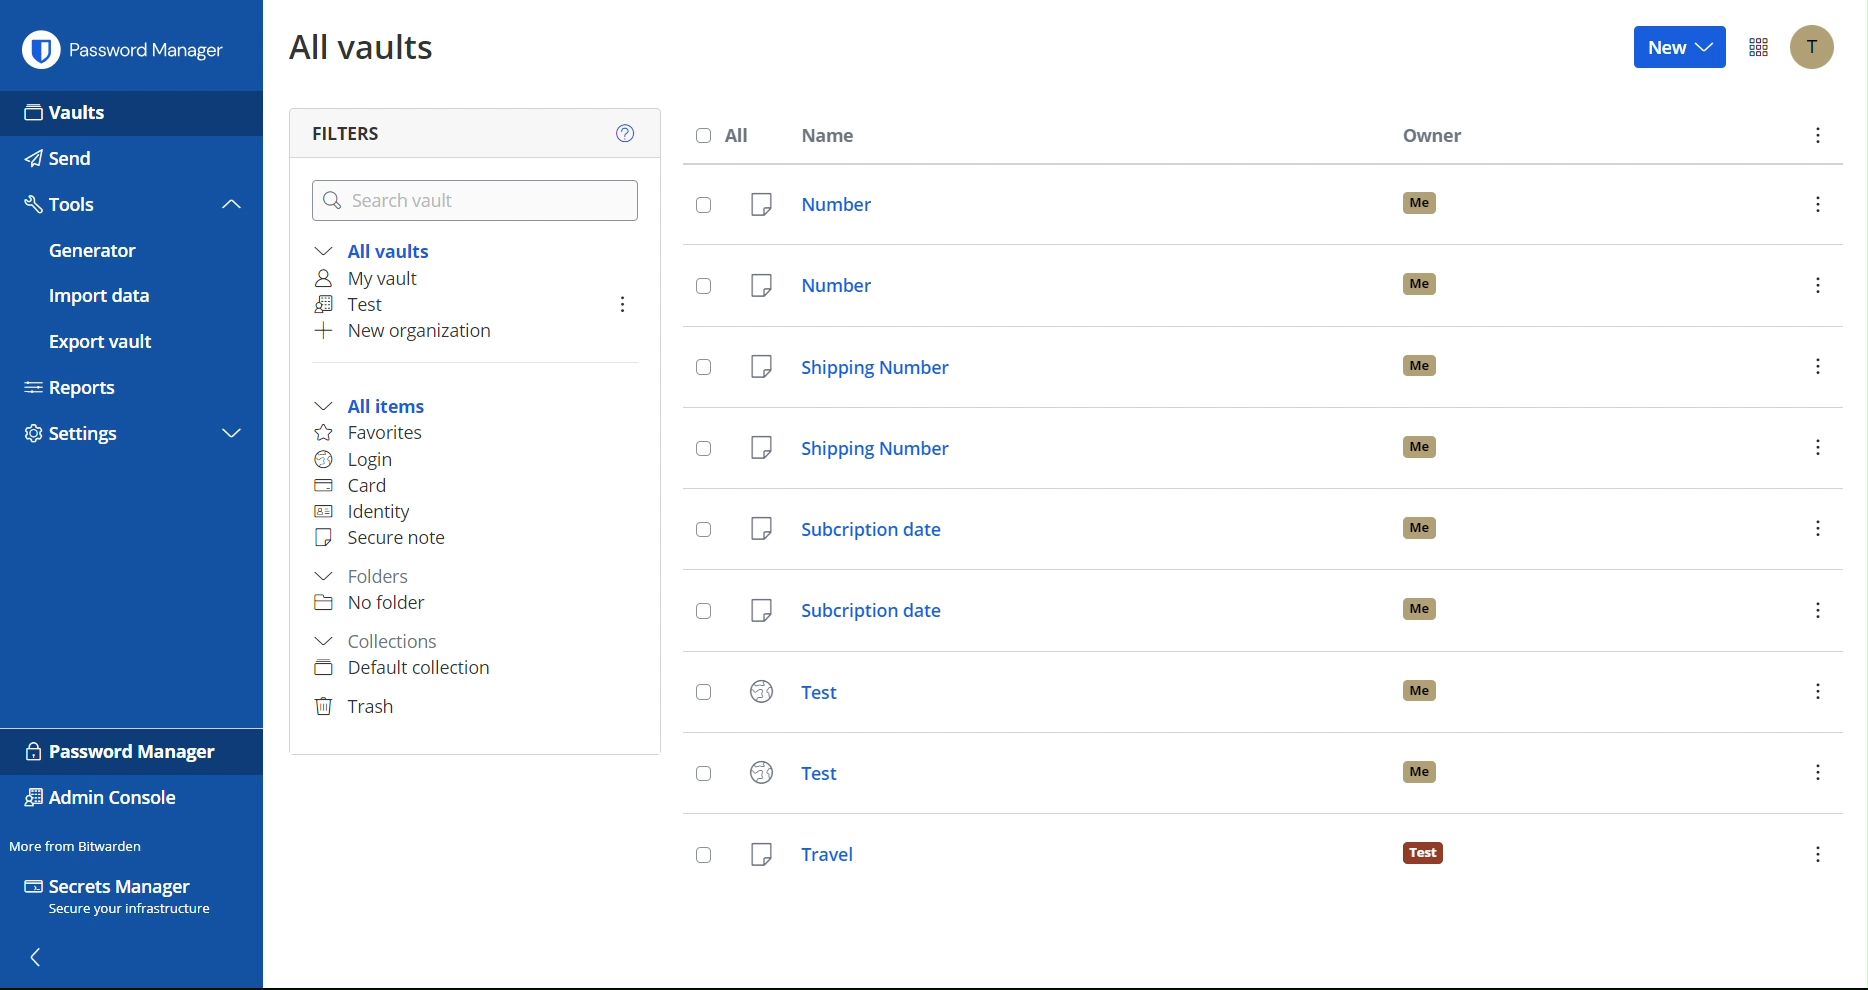 The width and height of the screenshot is (1868, 990). Describe the element at coordinates (380, 640) in the screenshot. I see `Collections` at that location.